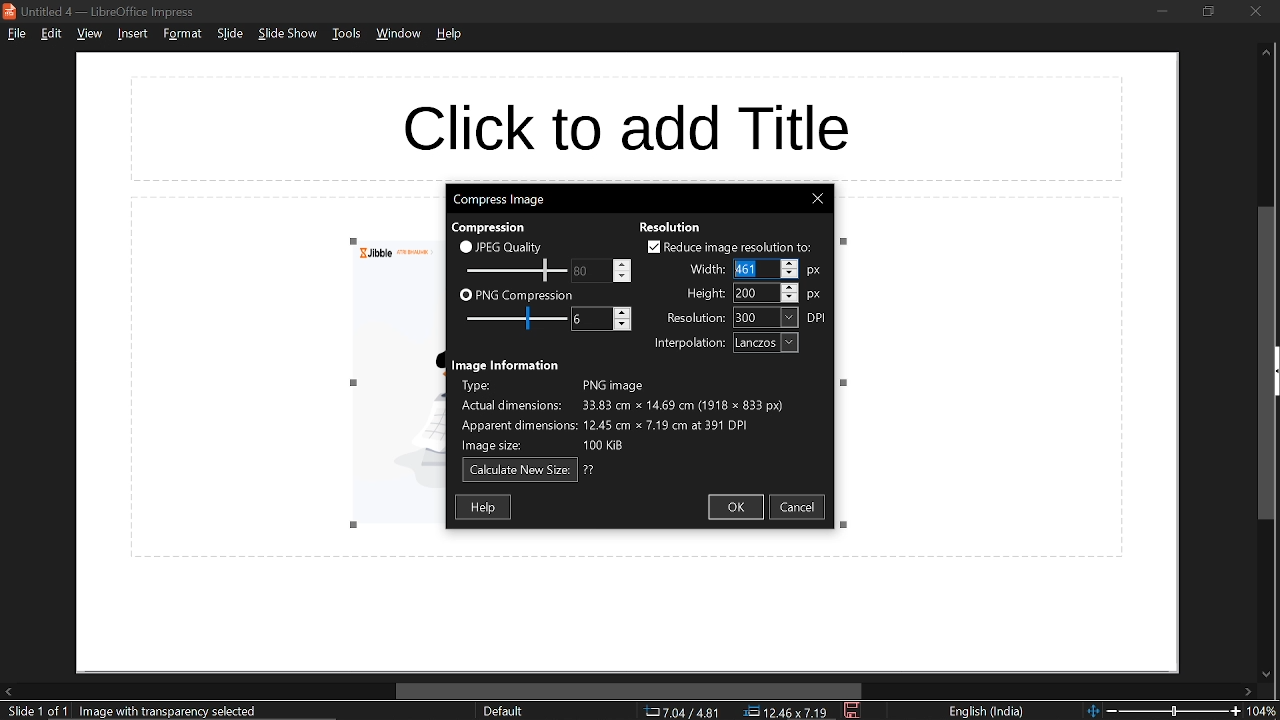  What do you see at coordinates (623, 326) in the screenshot?
I see `Decrease ` at bounding box center [623, 326].